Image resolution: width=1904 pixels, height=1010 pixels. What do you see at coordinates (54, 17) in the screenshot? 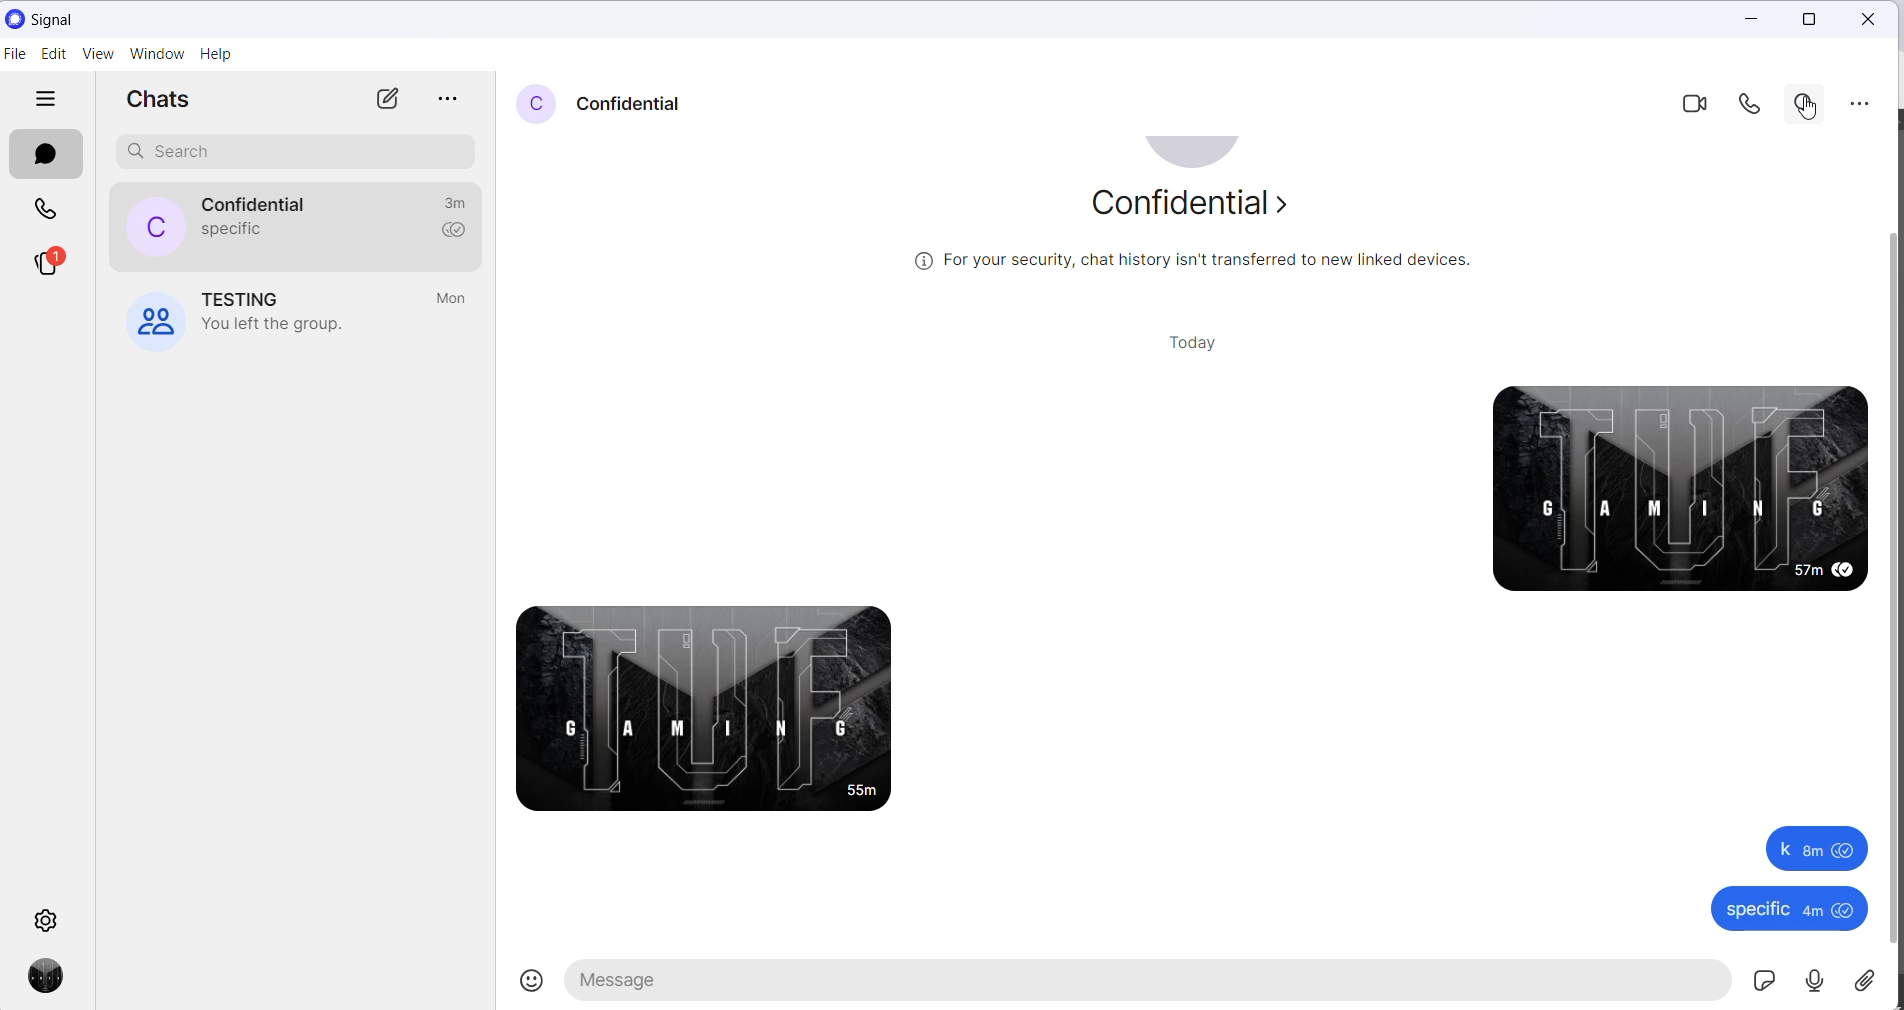
I see `application name and logo` at bounding box center [54, 17].